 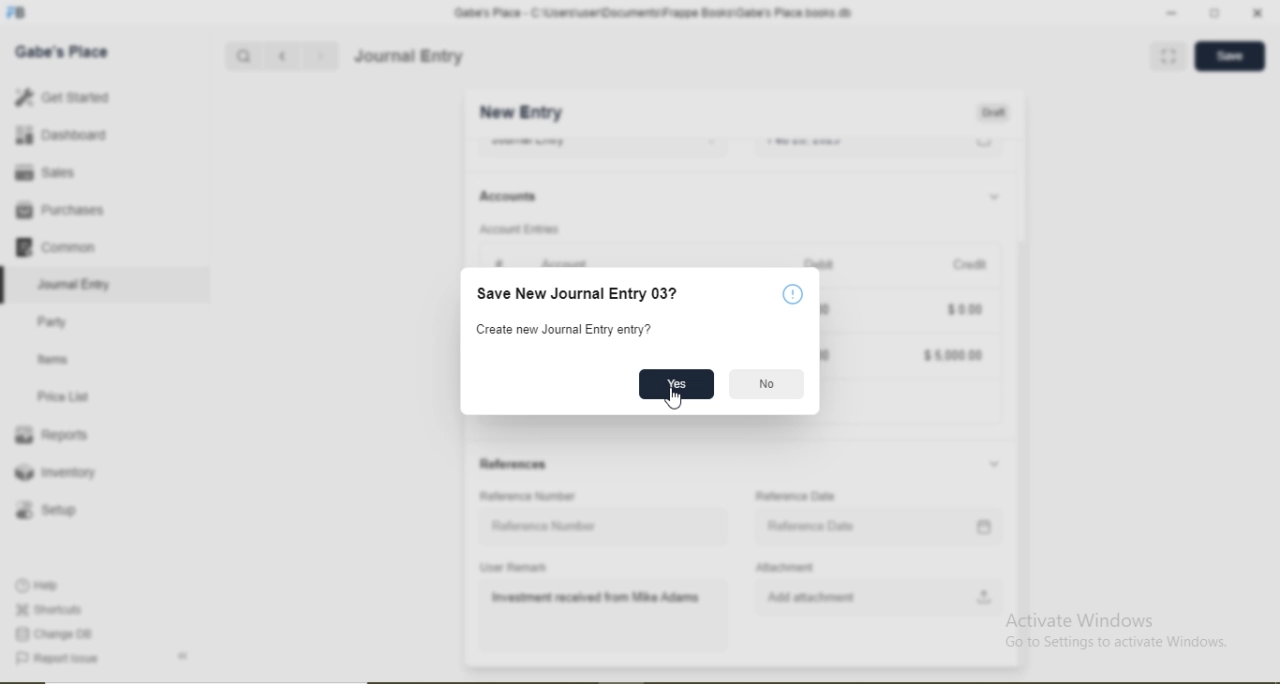 What do you see at coordinates (985, 527) in the screenshot?
I see `Calendar` at bounding box center [985, 527].